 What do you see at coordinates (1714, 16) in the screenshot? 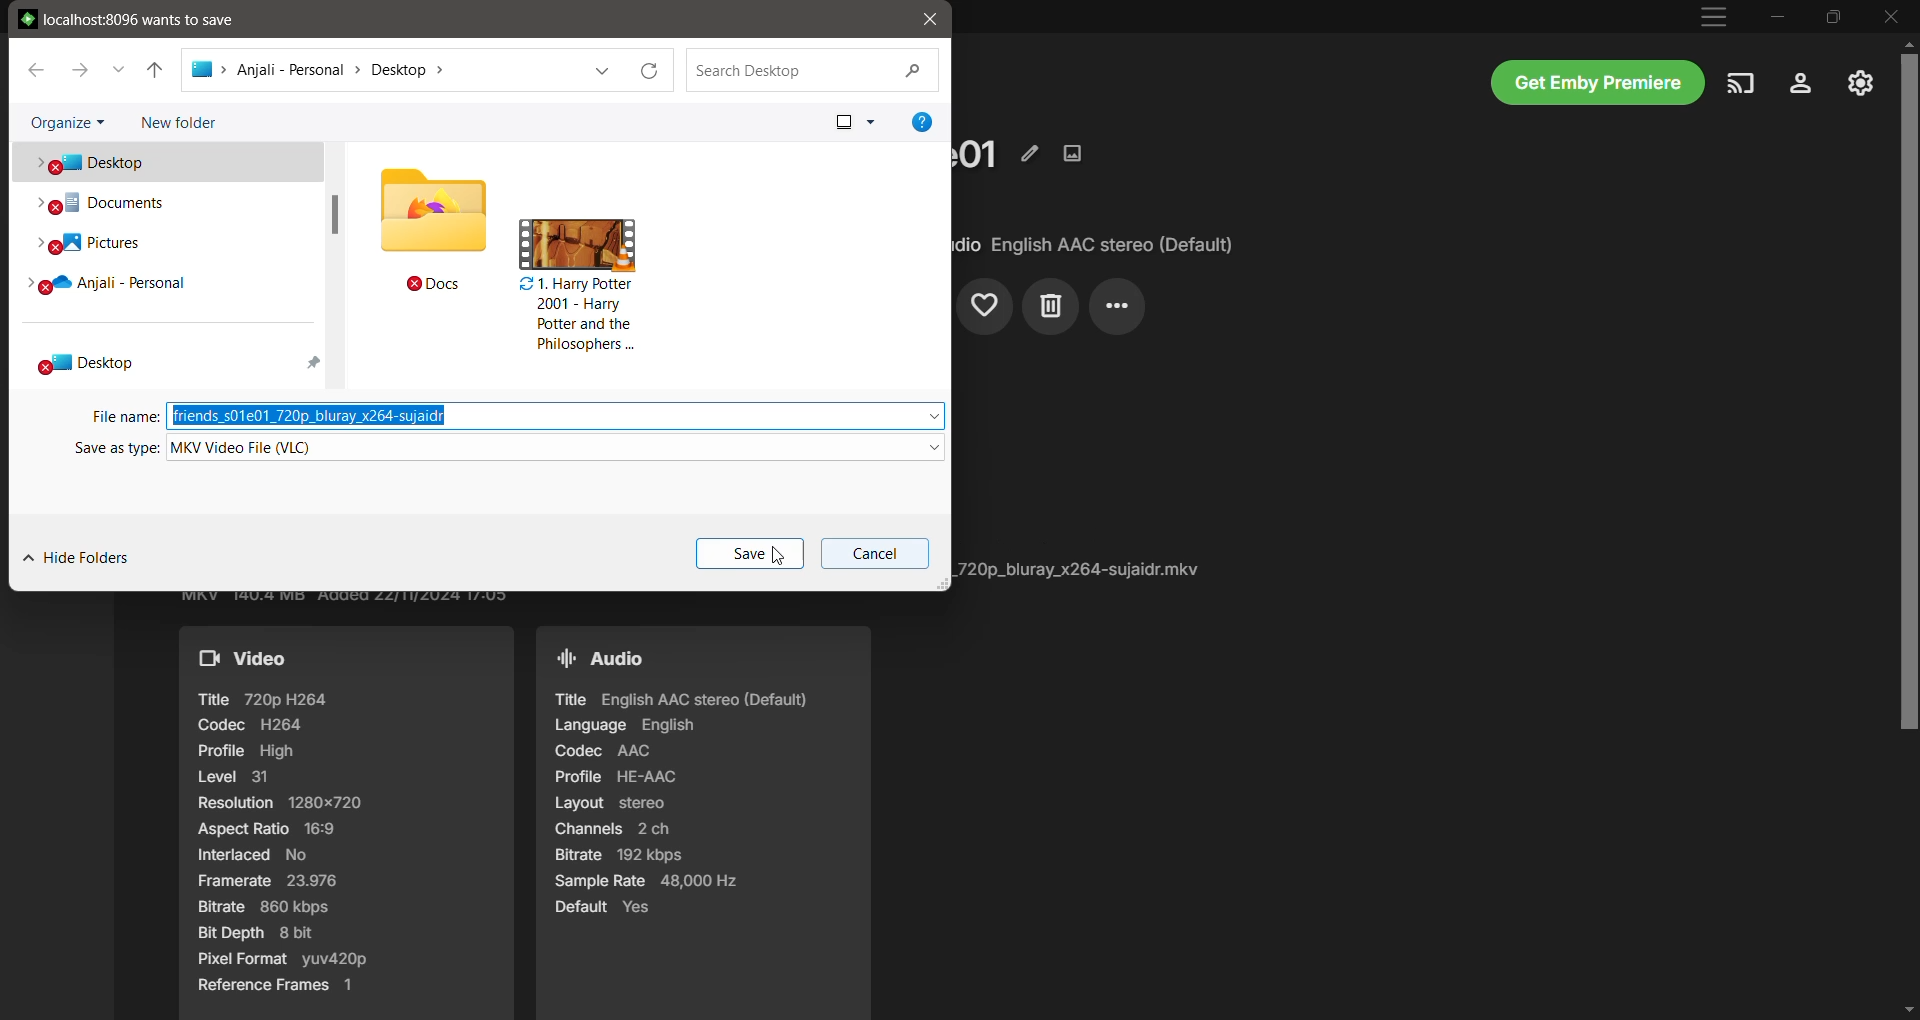
I see `` at bounding box center [1714, 16].